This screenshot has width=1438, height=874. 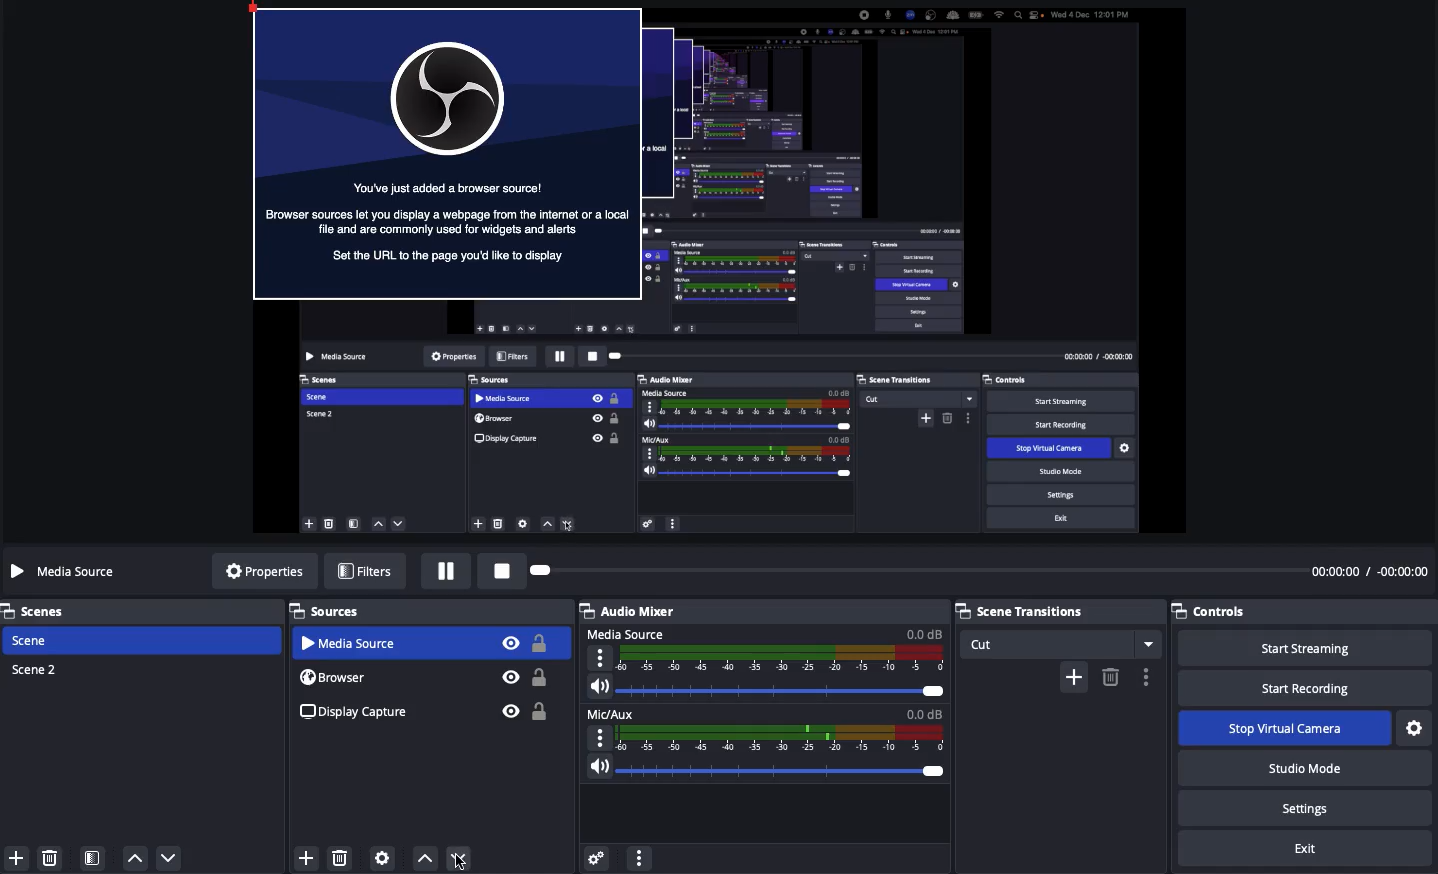 I want to click on move down, so click(x=459, y=857).